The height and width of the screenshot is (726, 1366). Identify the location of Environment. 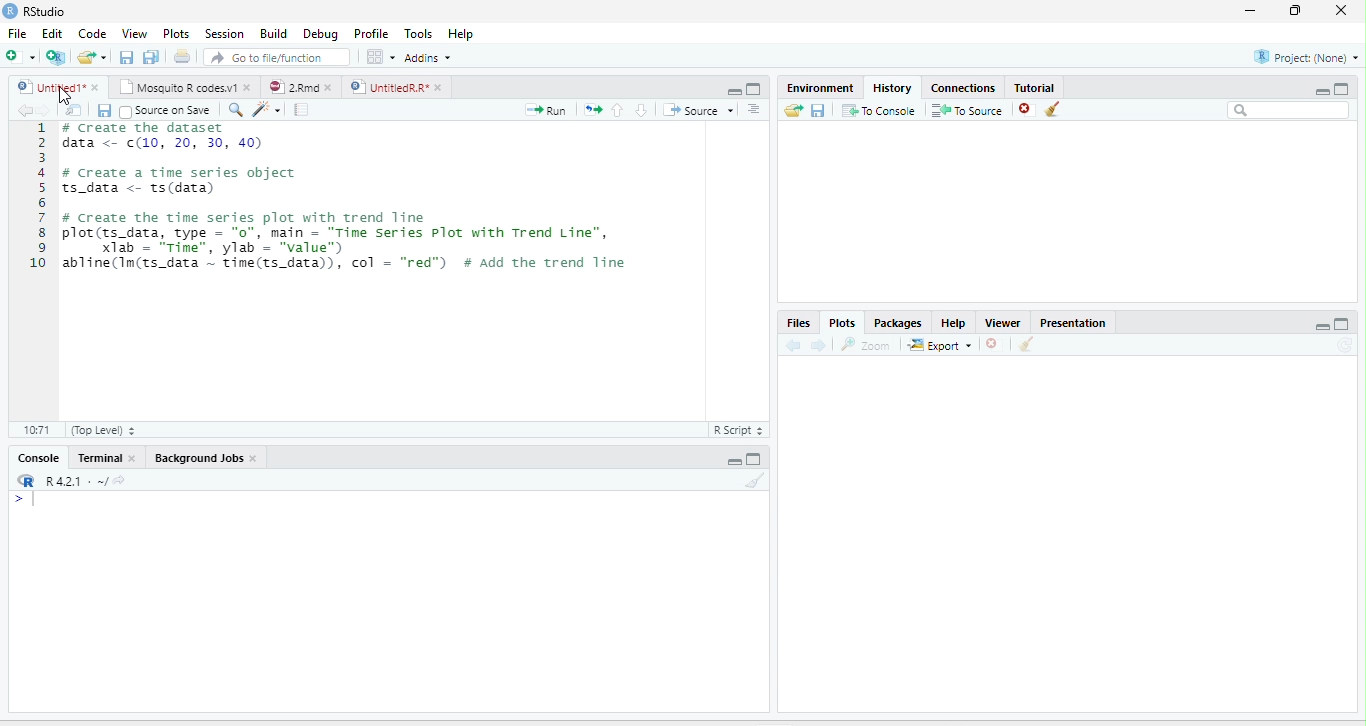
(822, 87).